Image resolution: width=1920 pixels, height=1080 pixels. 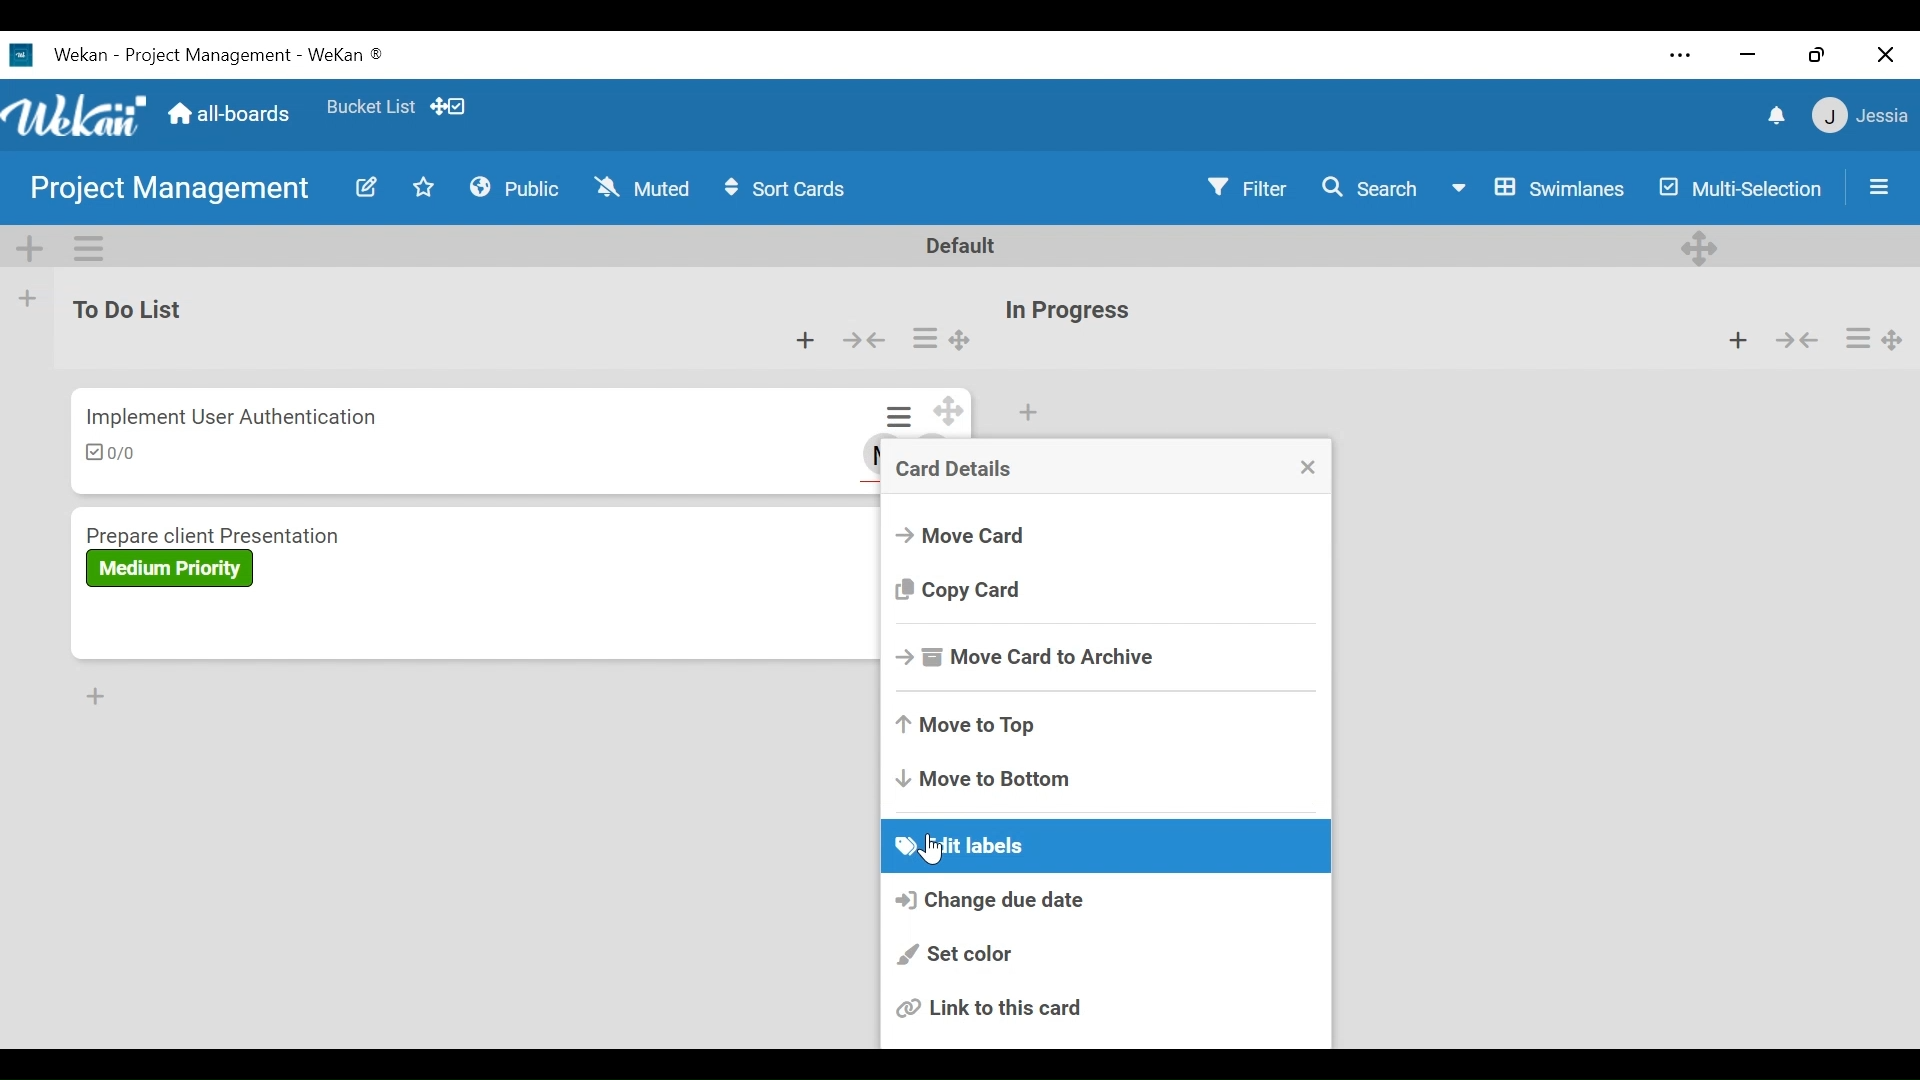 I want to click on Add card to top of the list, so click(x=1738, y=339).